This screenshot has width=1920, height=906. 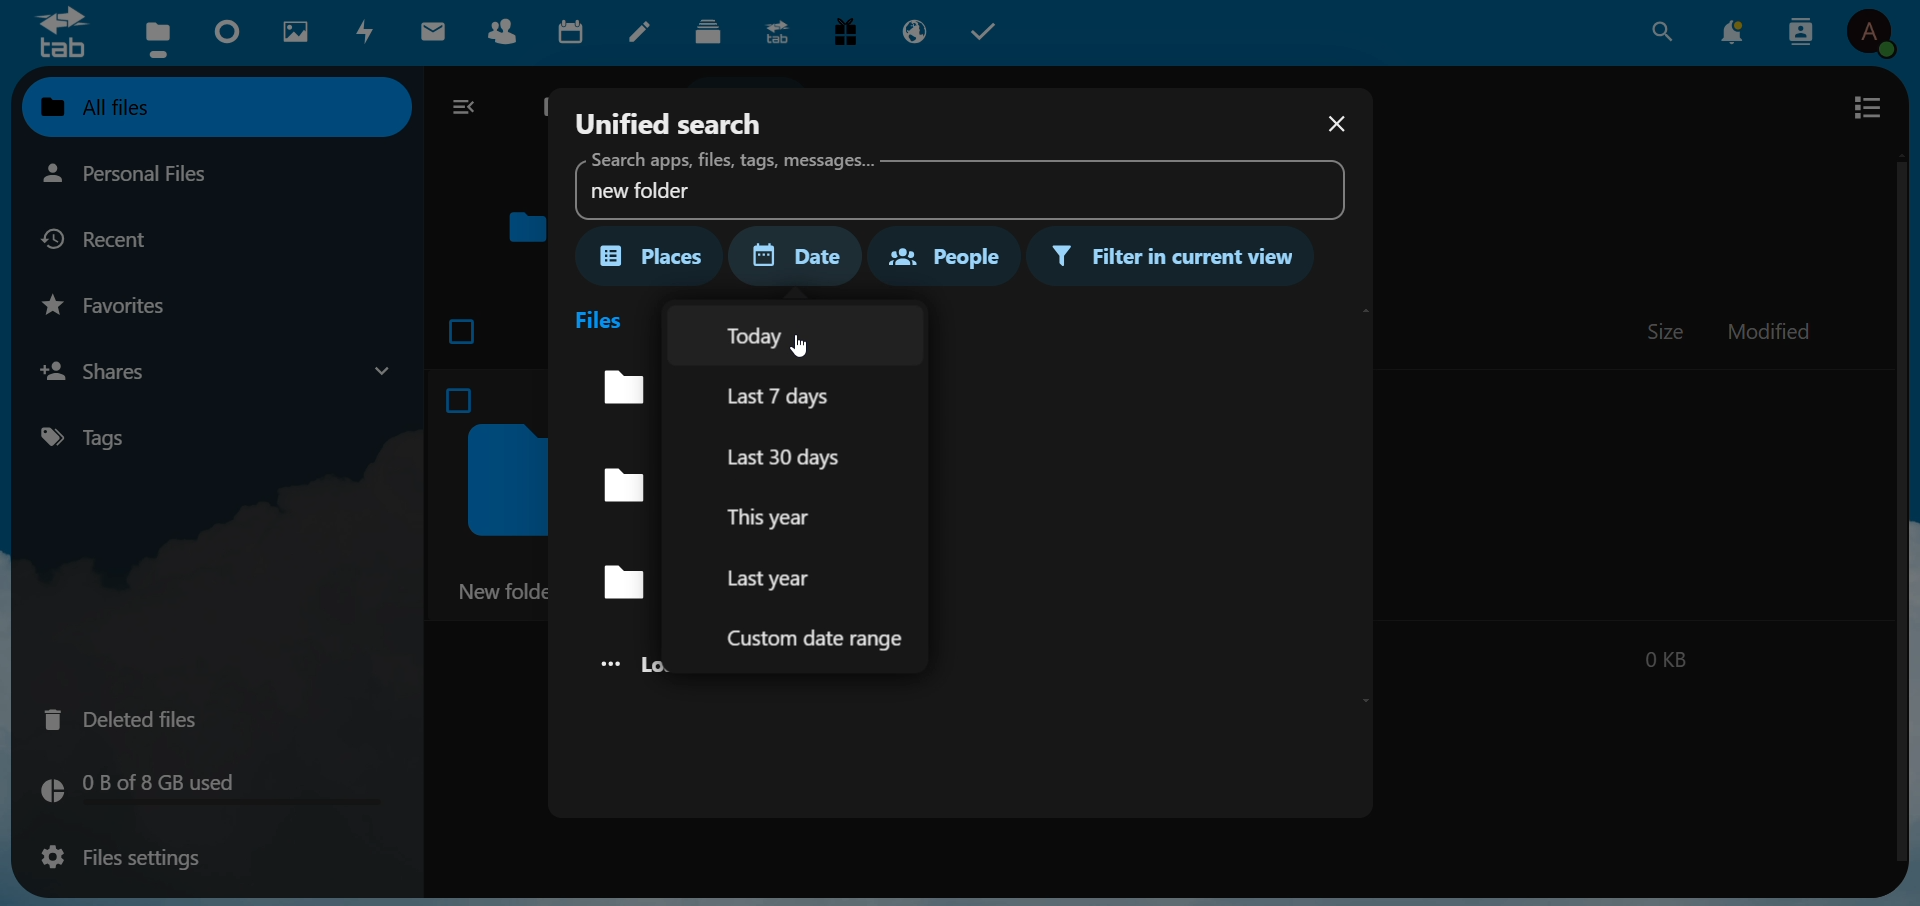 What do you see at coordinates (644, 33) in the screenshot?
I see `notes` at bounding box center [644, 33].